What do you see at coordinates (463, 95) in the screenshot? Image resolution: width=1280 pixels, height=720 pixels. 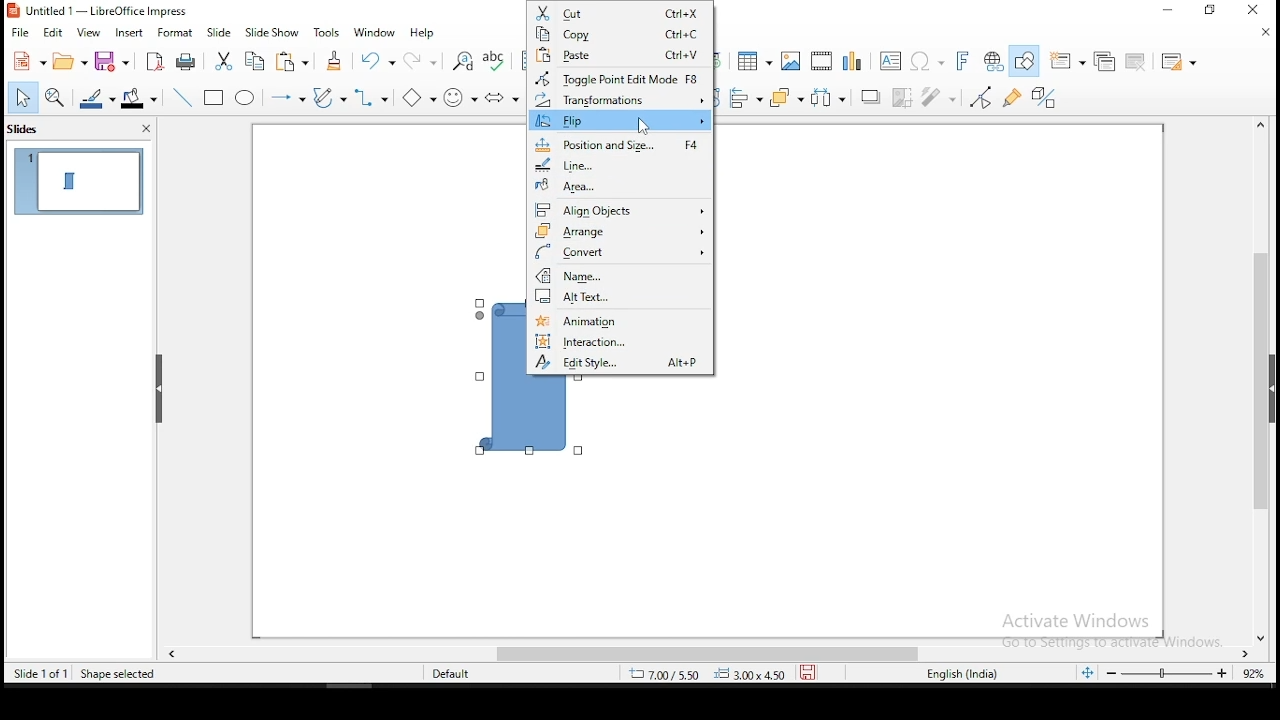 I see `symbol shapes` at bounding box center [463, 95].